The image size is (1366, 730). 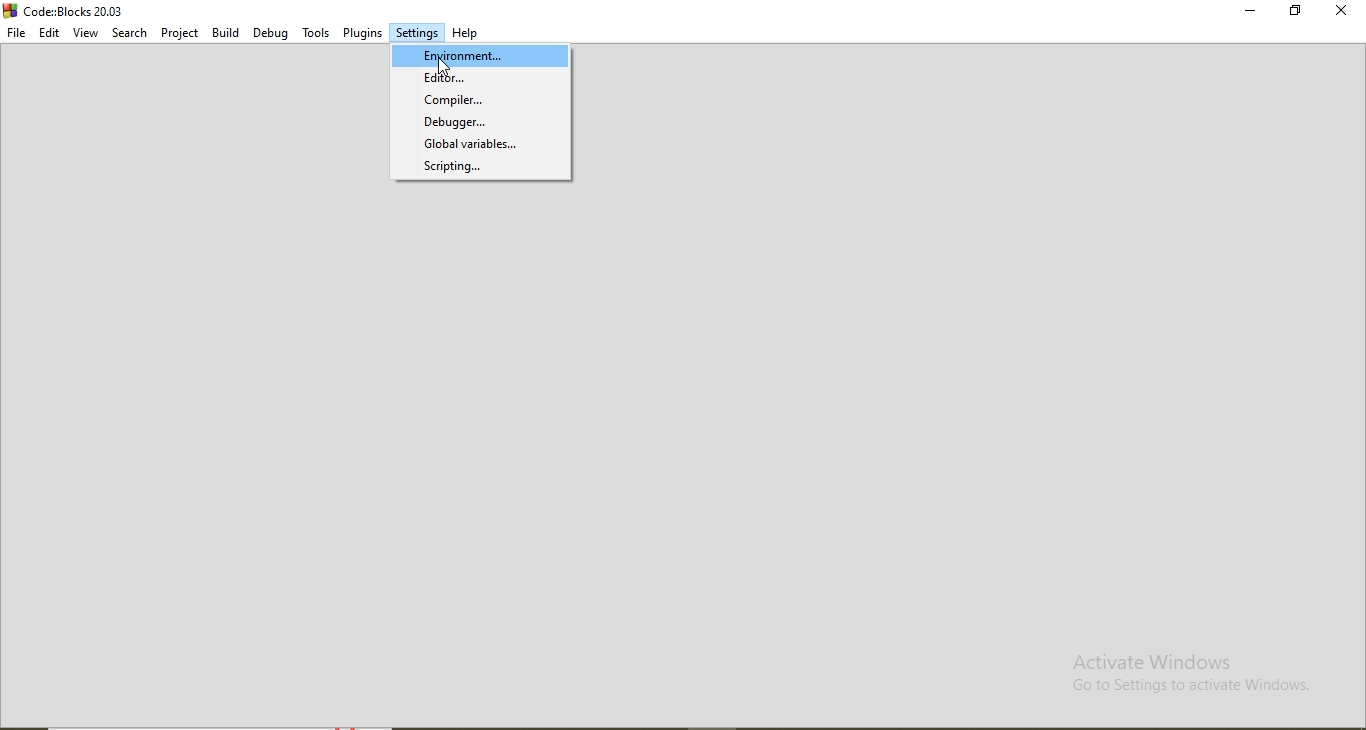 What do you see at coordinates (86, 33) in the screenshot?
I see `View ` at bounding box center [86, 33].